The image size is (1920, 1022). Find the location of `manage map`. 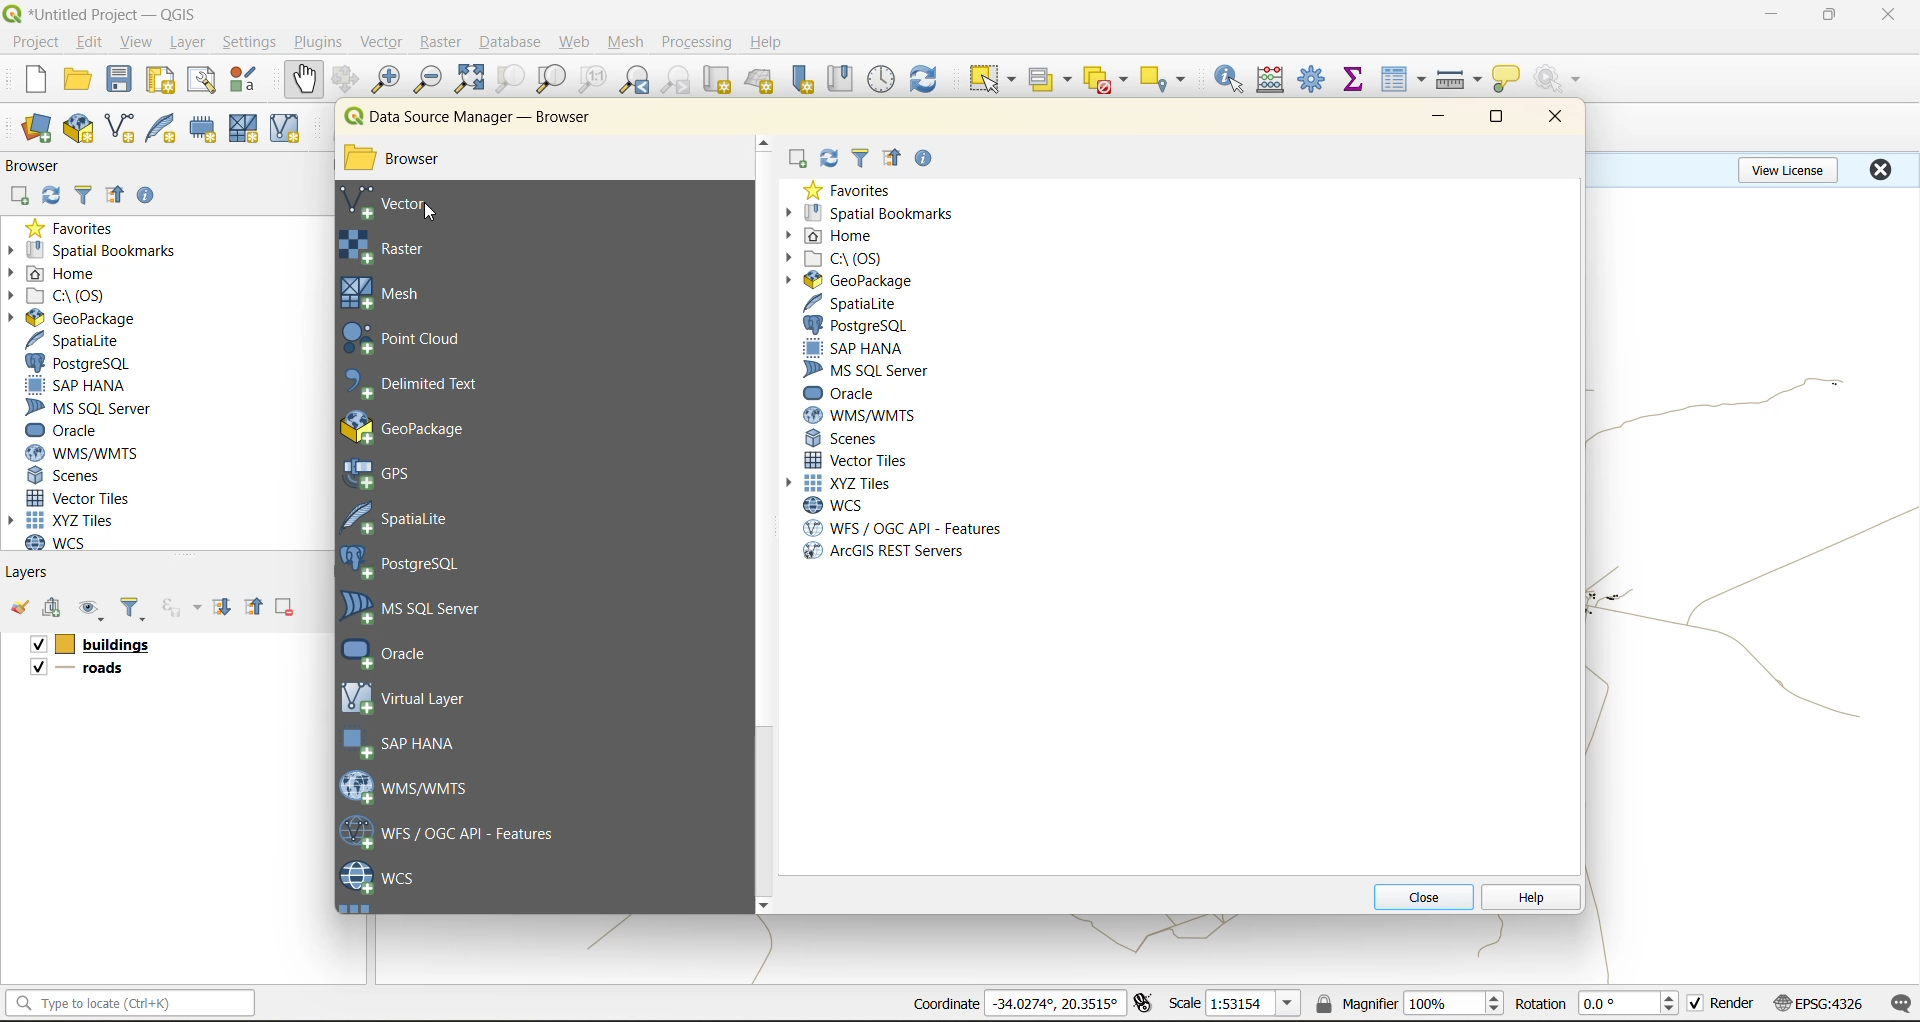

manage map is located at coordinates (94, 610).